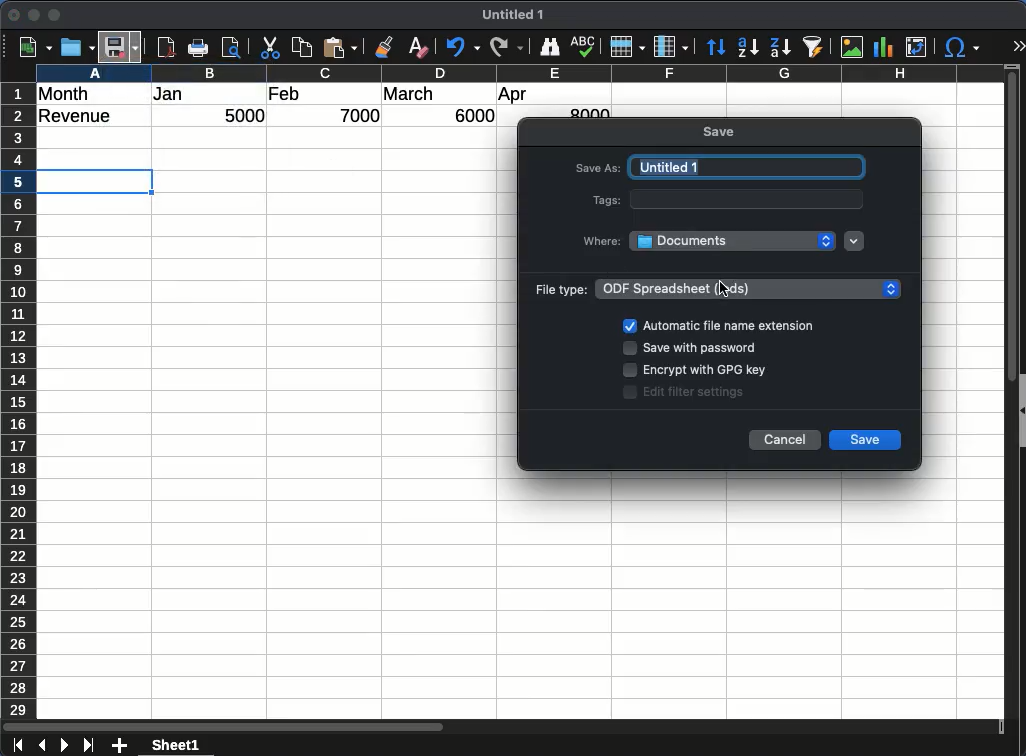 The width and height of the screenshot is (1026, 756). Describe the element at coordinates (587, 112) in the screenshot. I see `8000` at that location.